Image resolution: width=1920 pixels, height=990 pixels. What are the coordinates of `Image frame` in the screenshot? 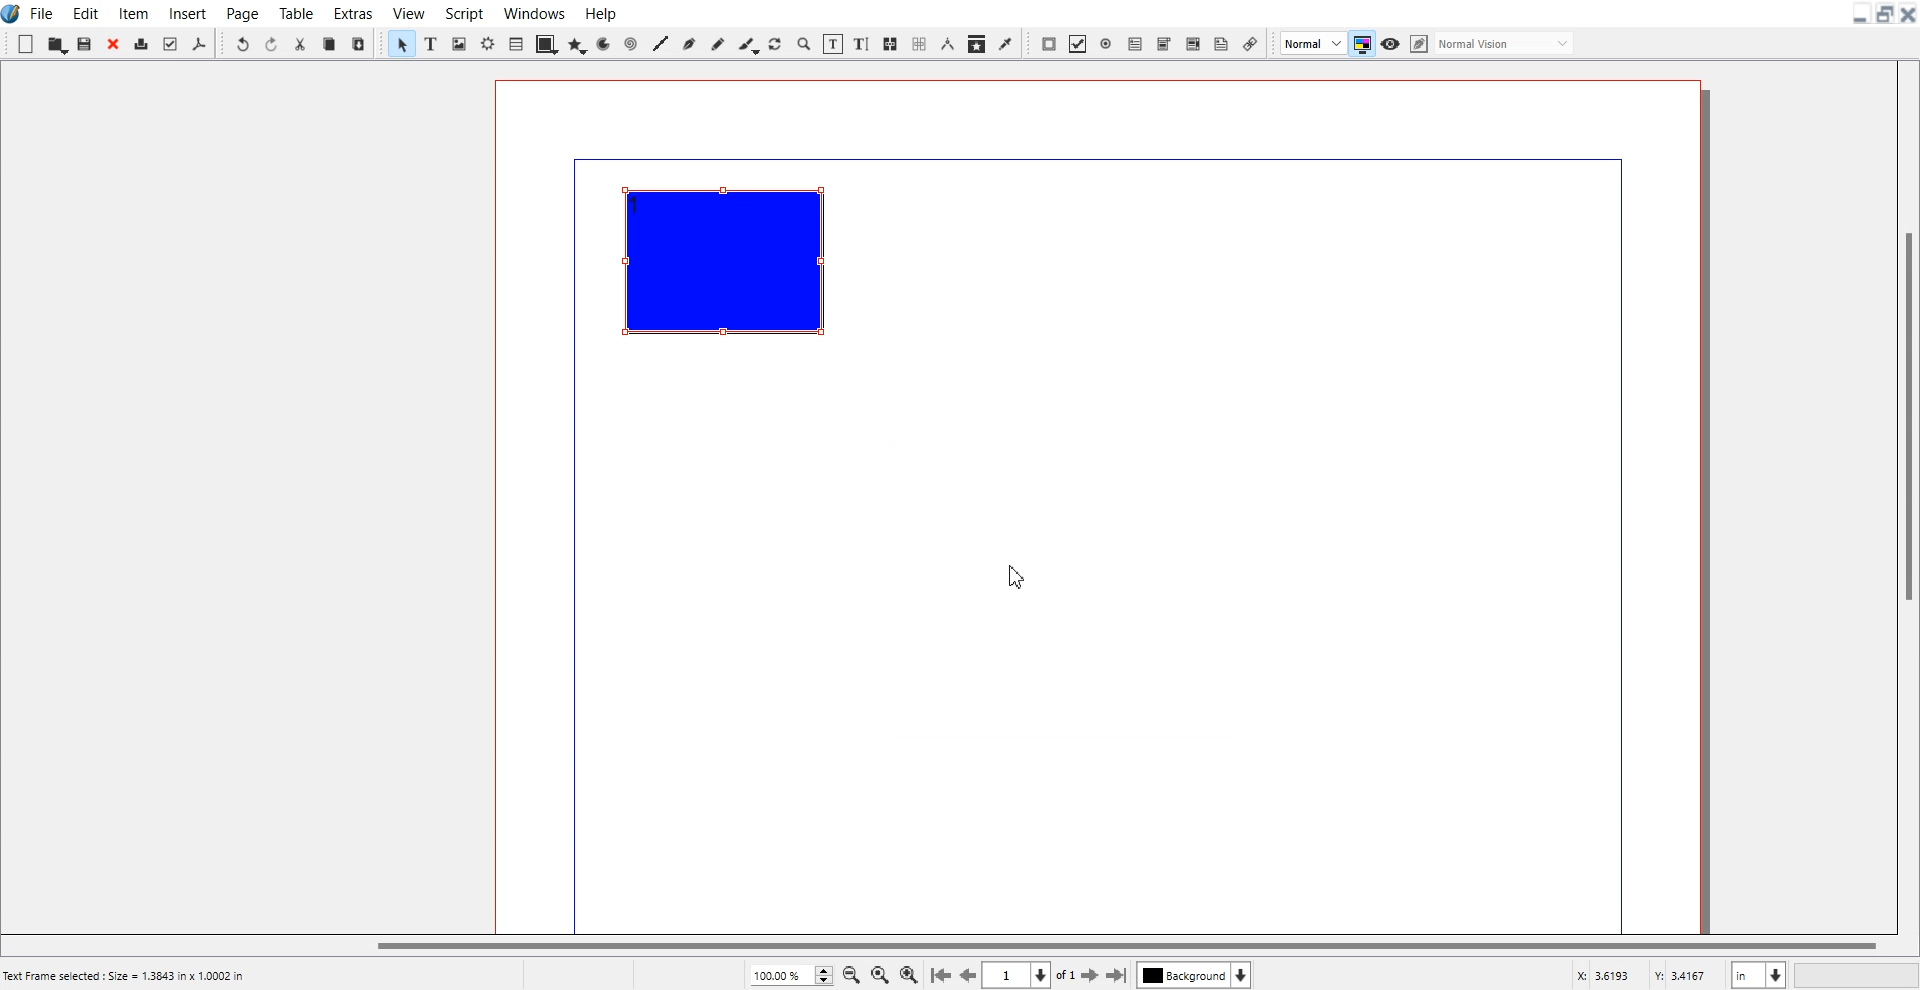 It's located at (458, 43).